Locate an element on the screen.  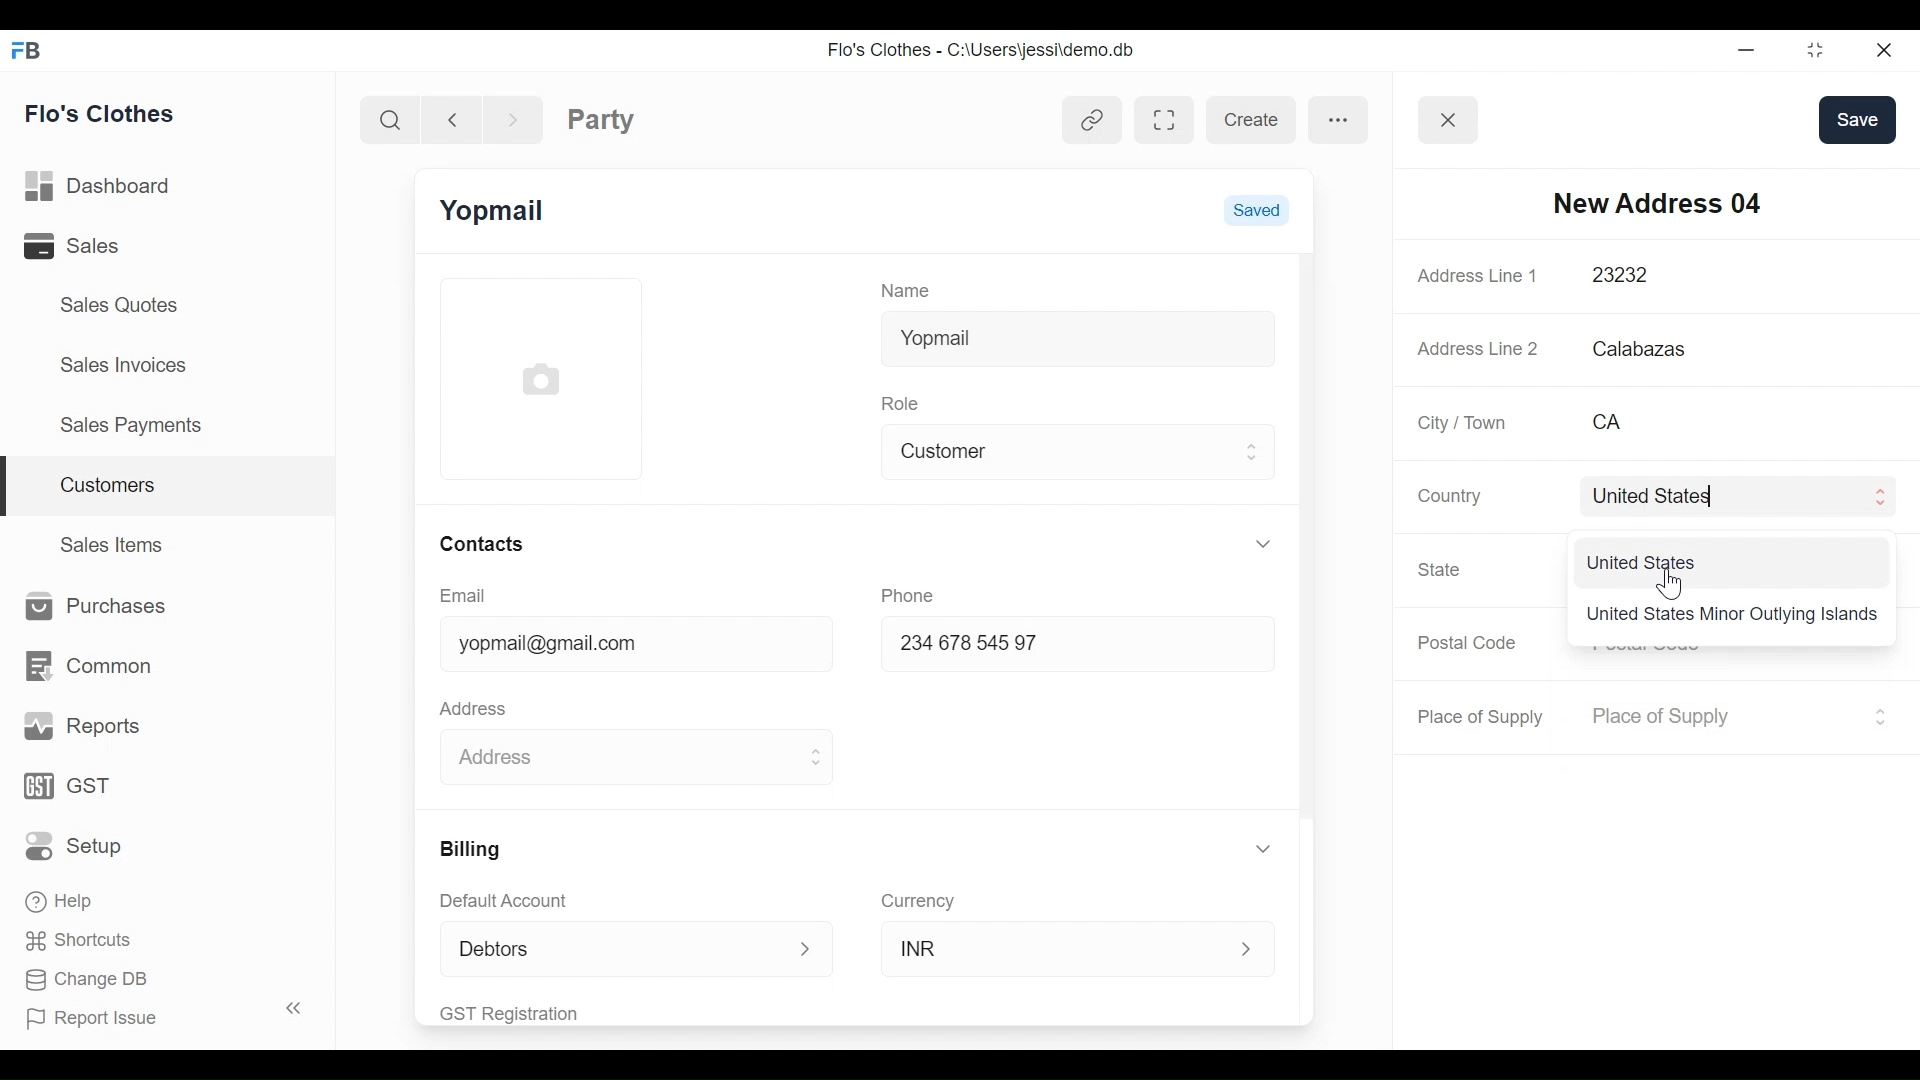
Report Issue is located at coordinates (154, 1014).